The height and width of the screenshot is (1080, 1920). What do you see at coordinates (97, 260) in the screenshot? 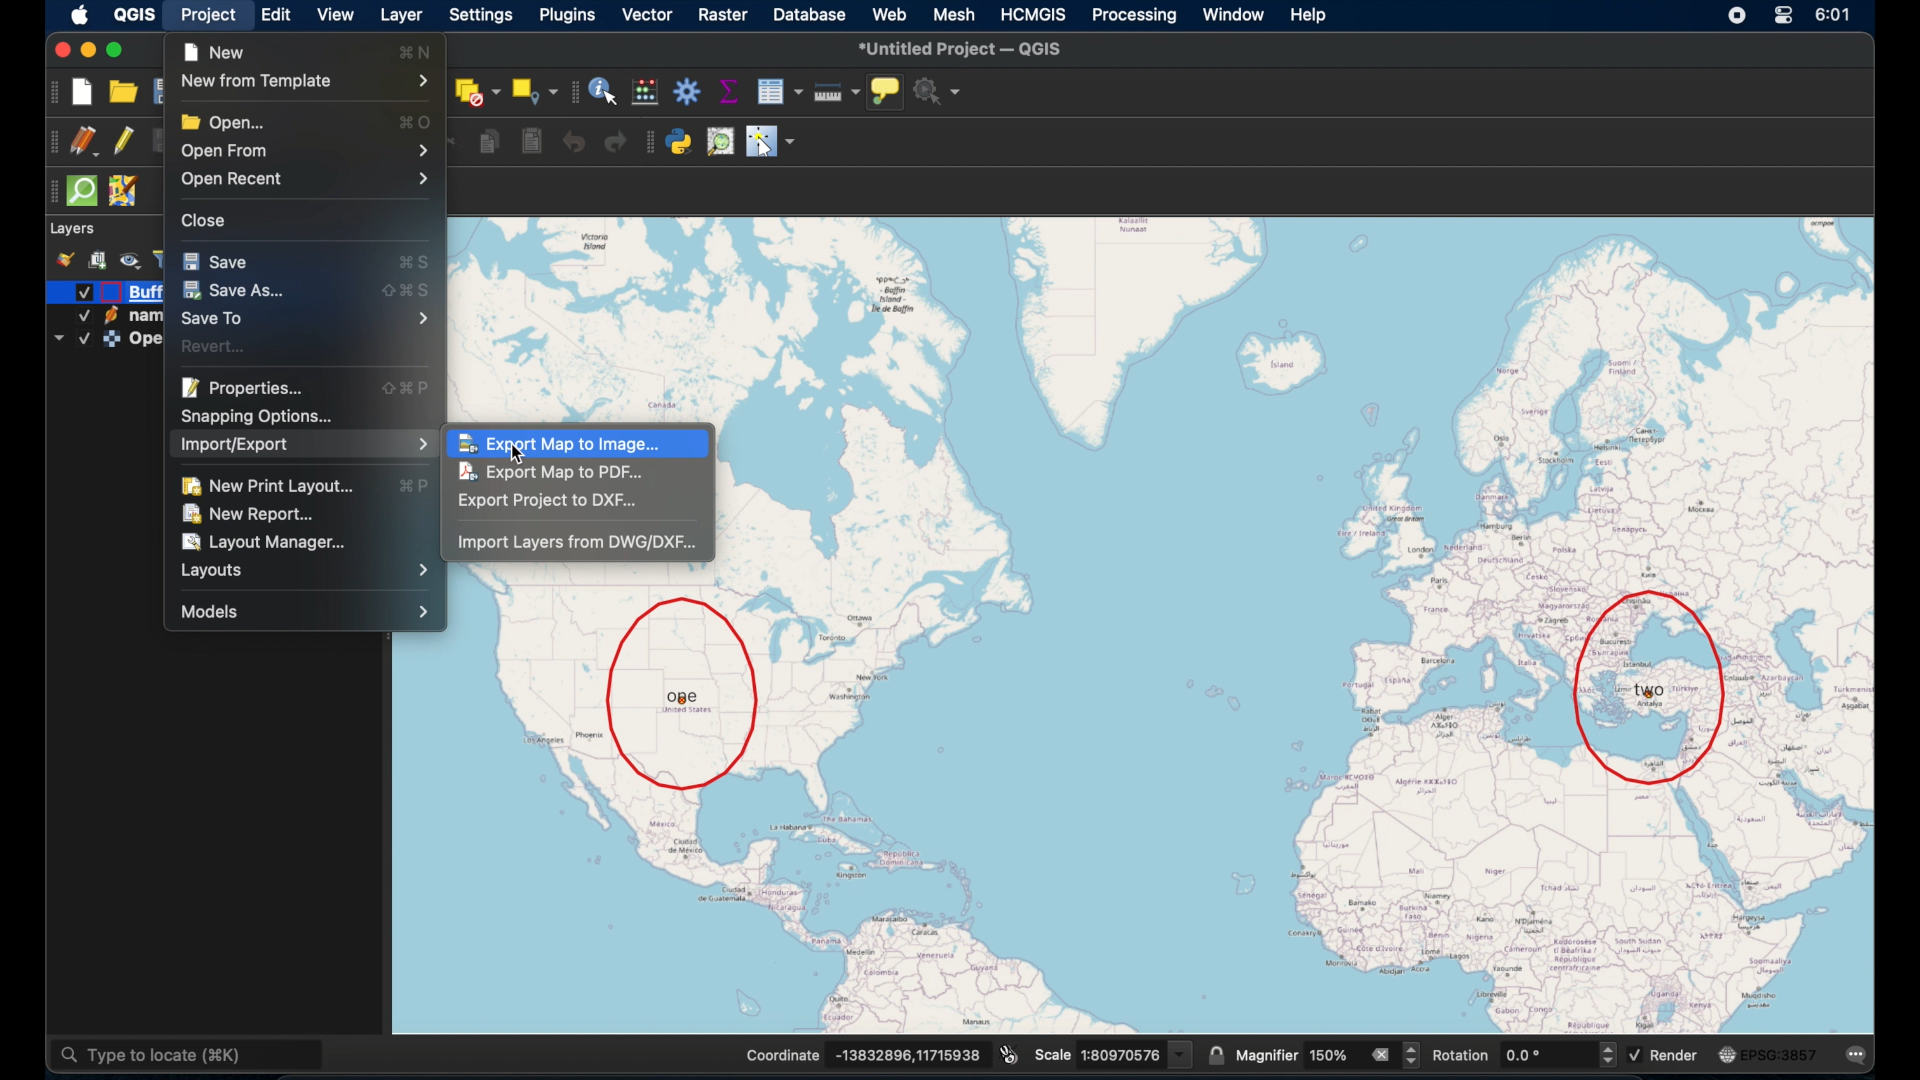
I see `add group` at bounding box center [97, 260].